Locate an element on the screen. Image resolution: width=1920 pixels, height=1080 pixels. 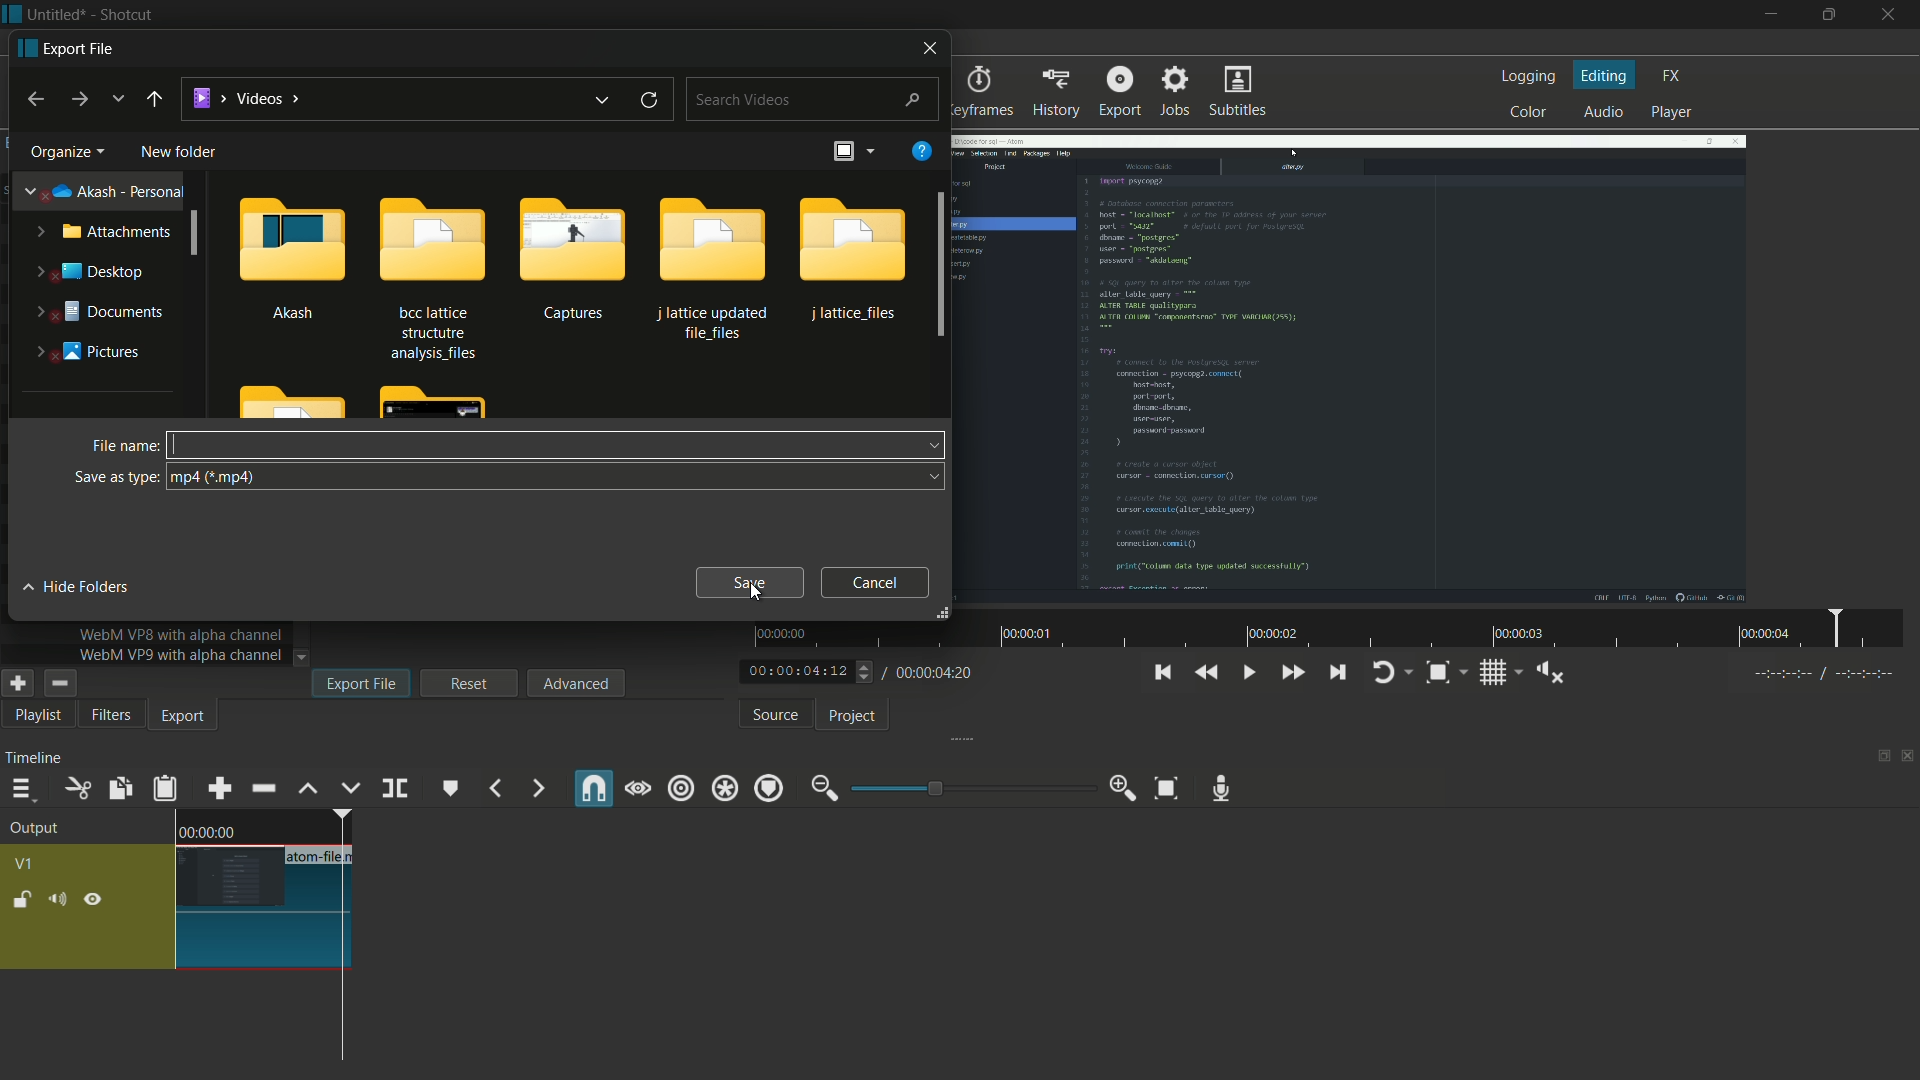
append is located at coordinates (219, 790).